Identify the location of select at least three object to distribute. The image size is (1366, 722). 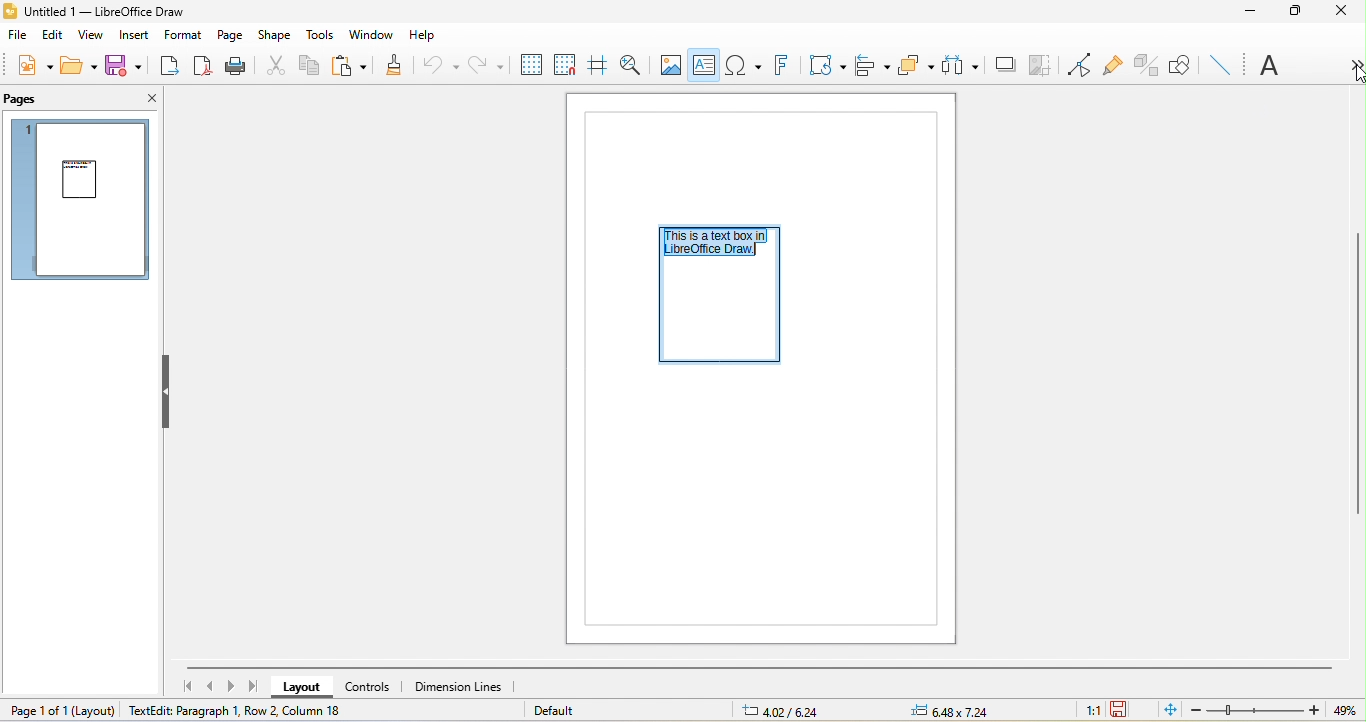
(959, 65).